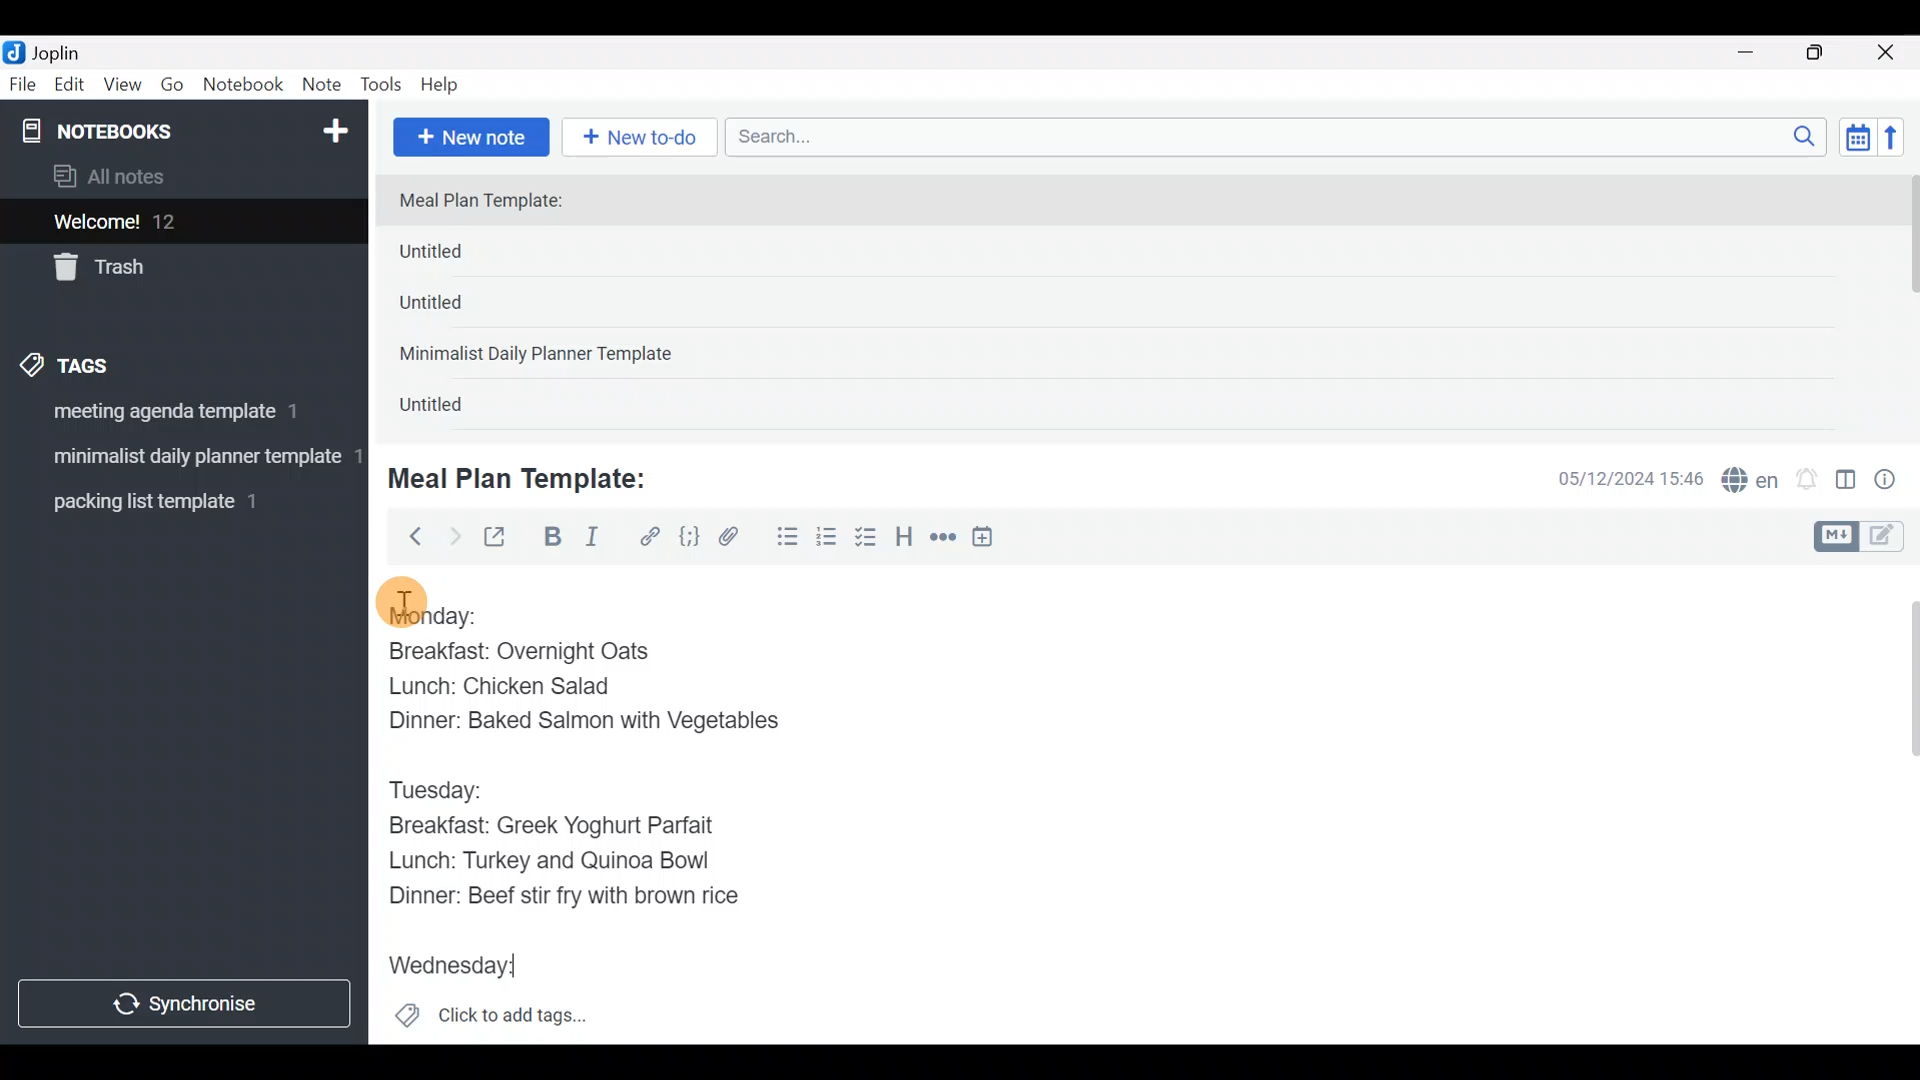  I want to click on Notebooks, so click(141, 130).